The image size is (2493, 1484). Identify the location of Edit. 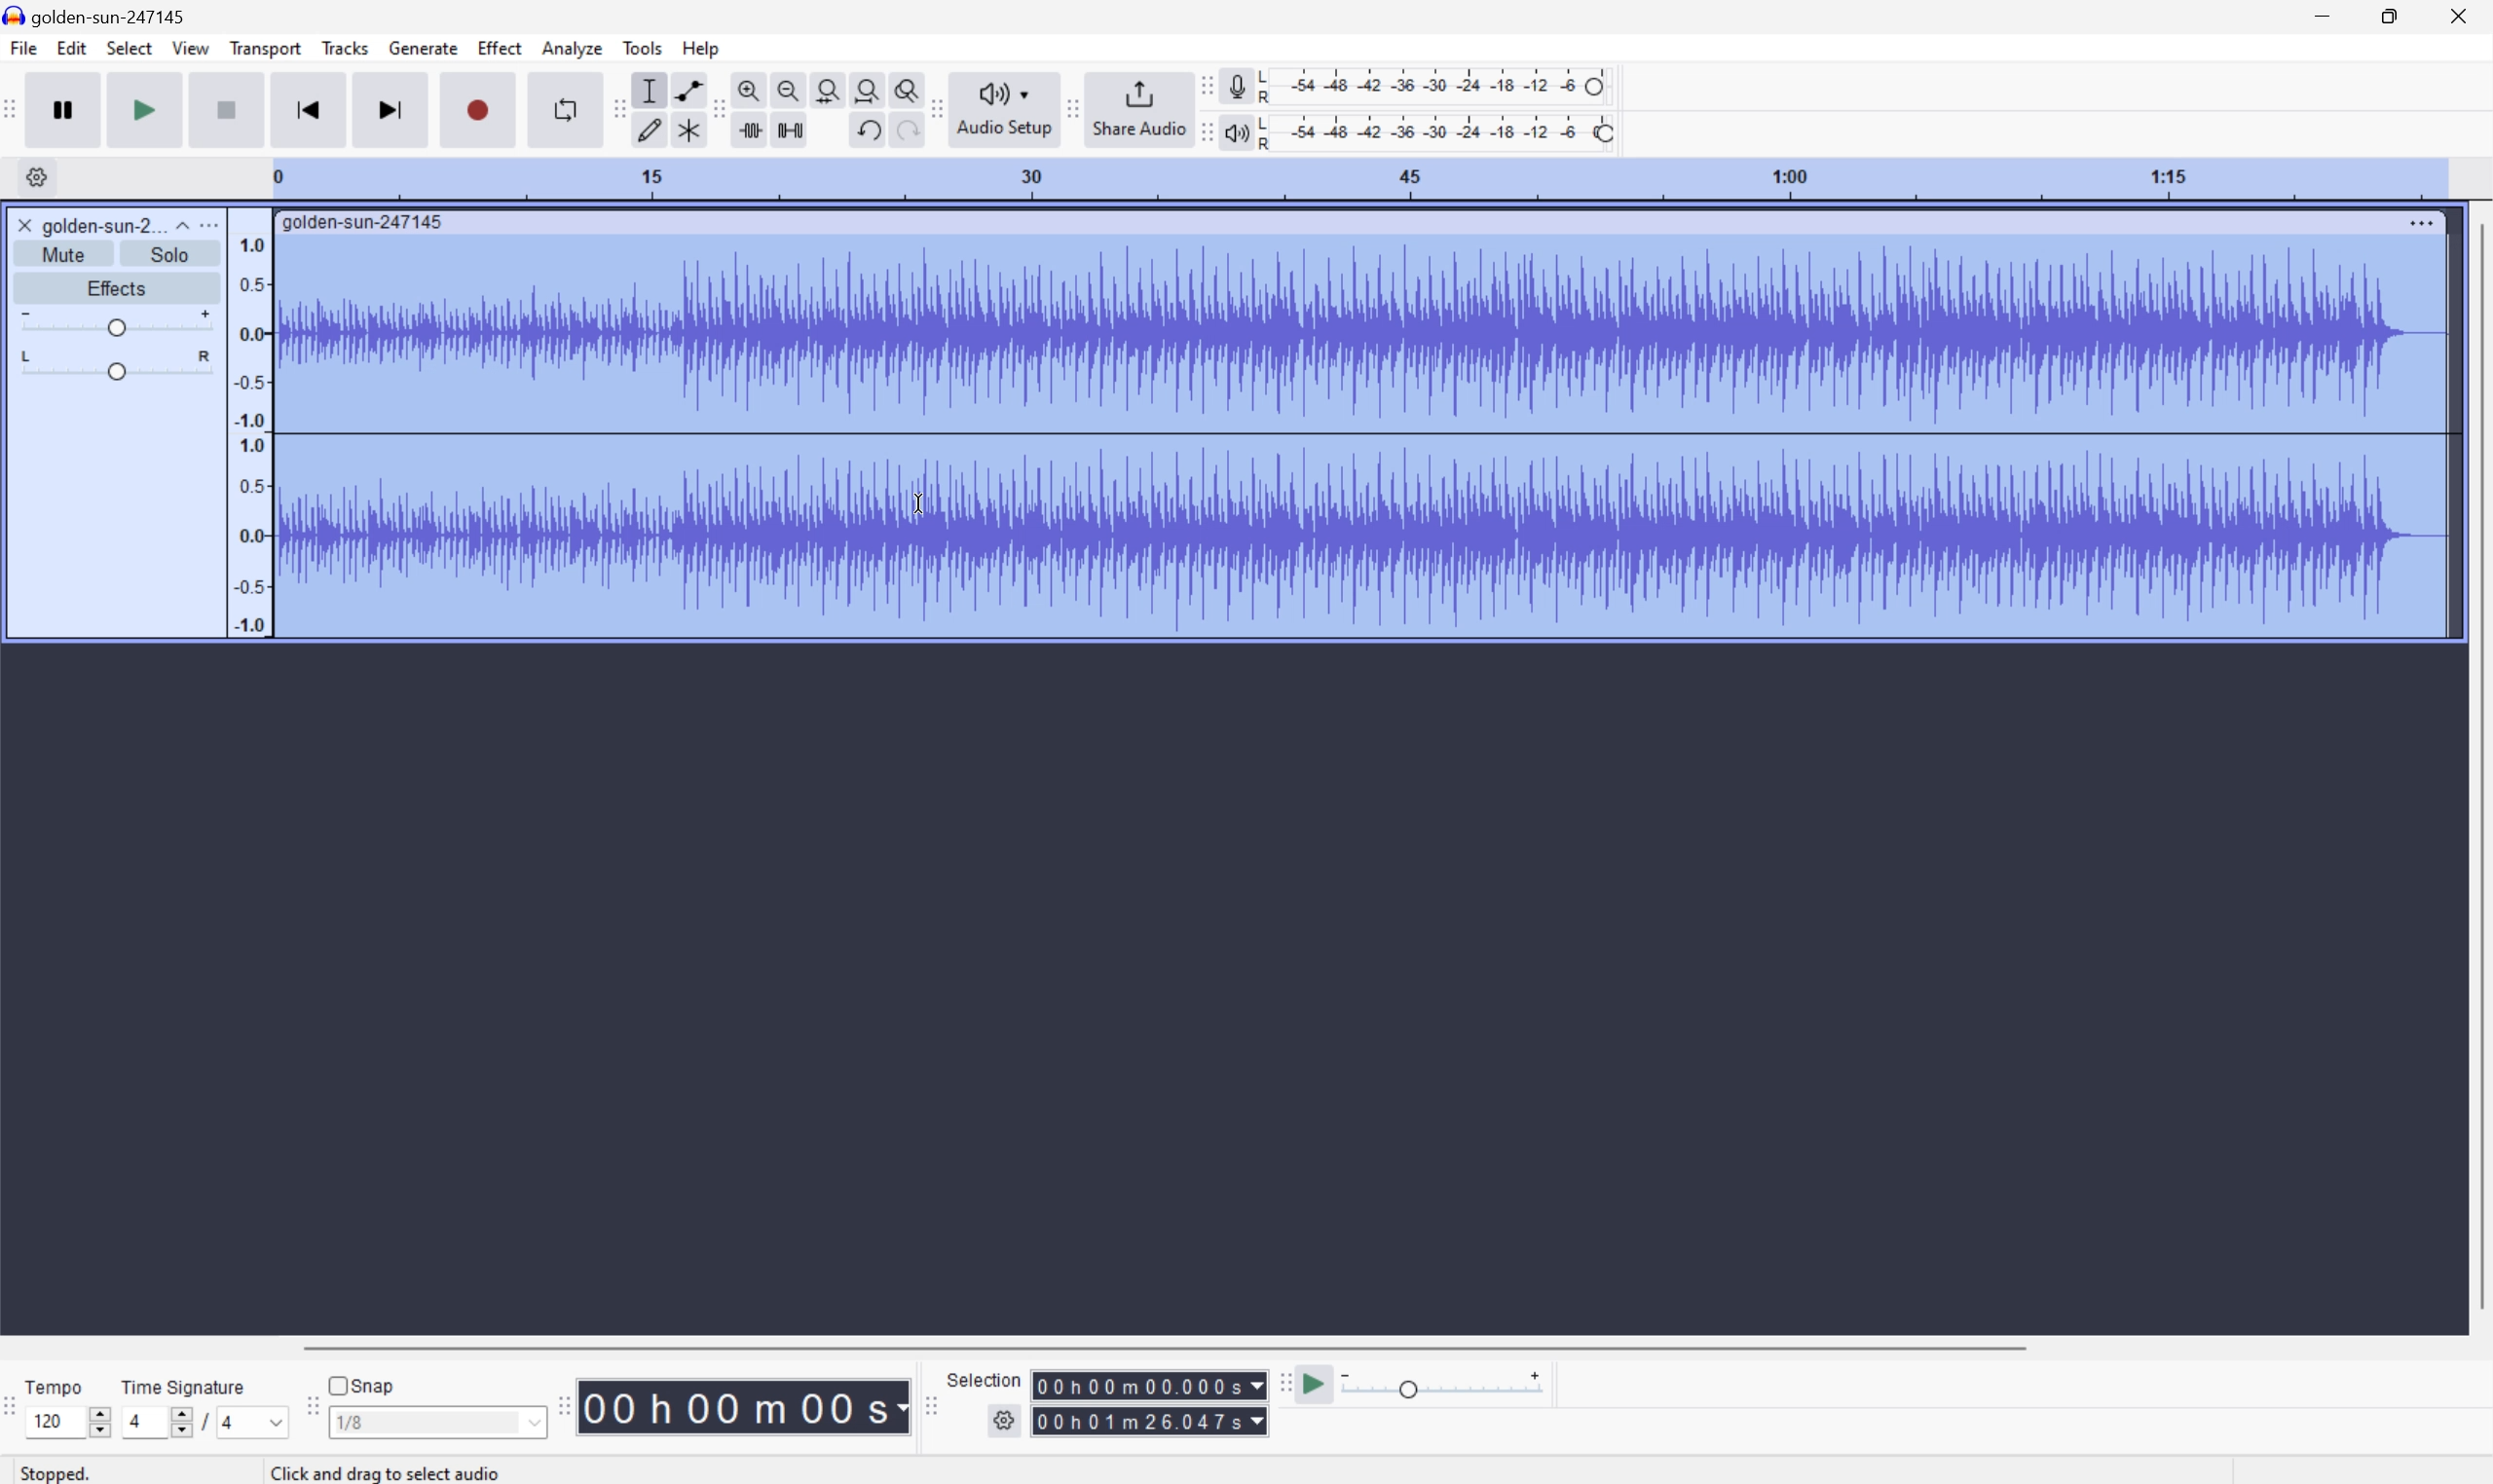
(72, 48).